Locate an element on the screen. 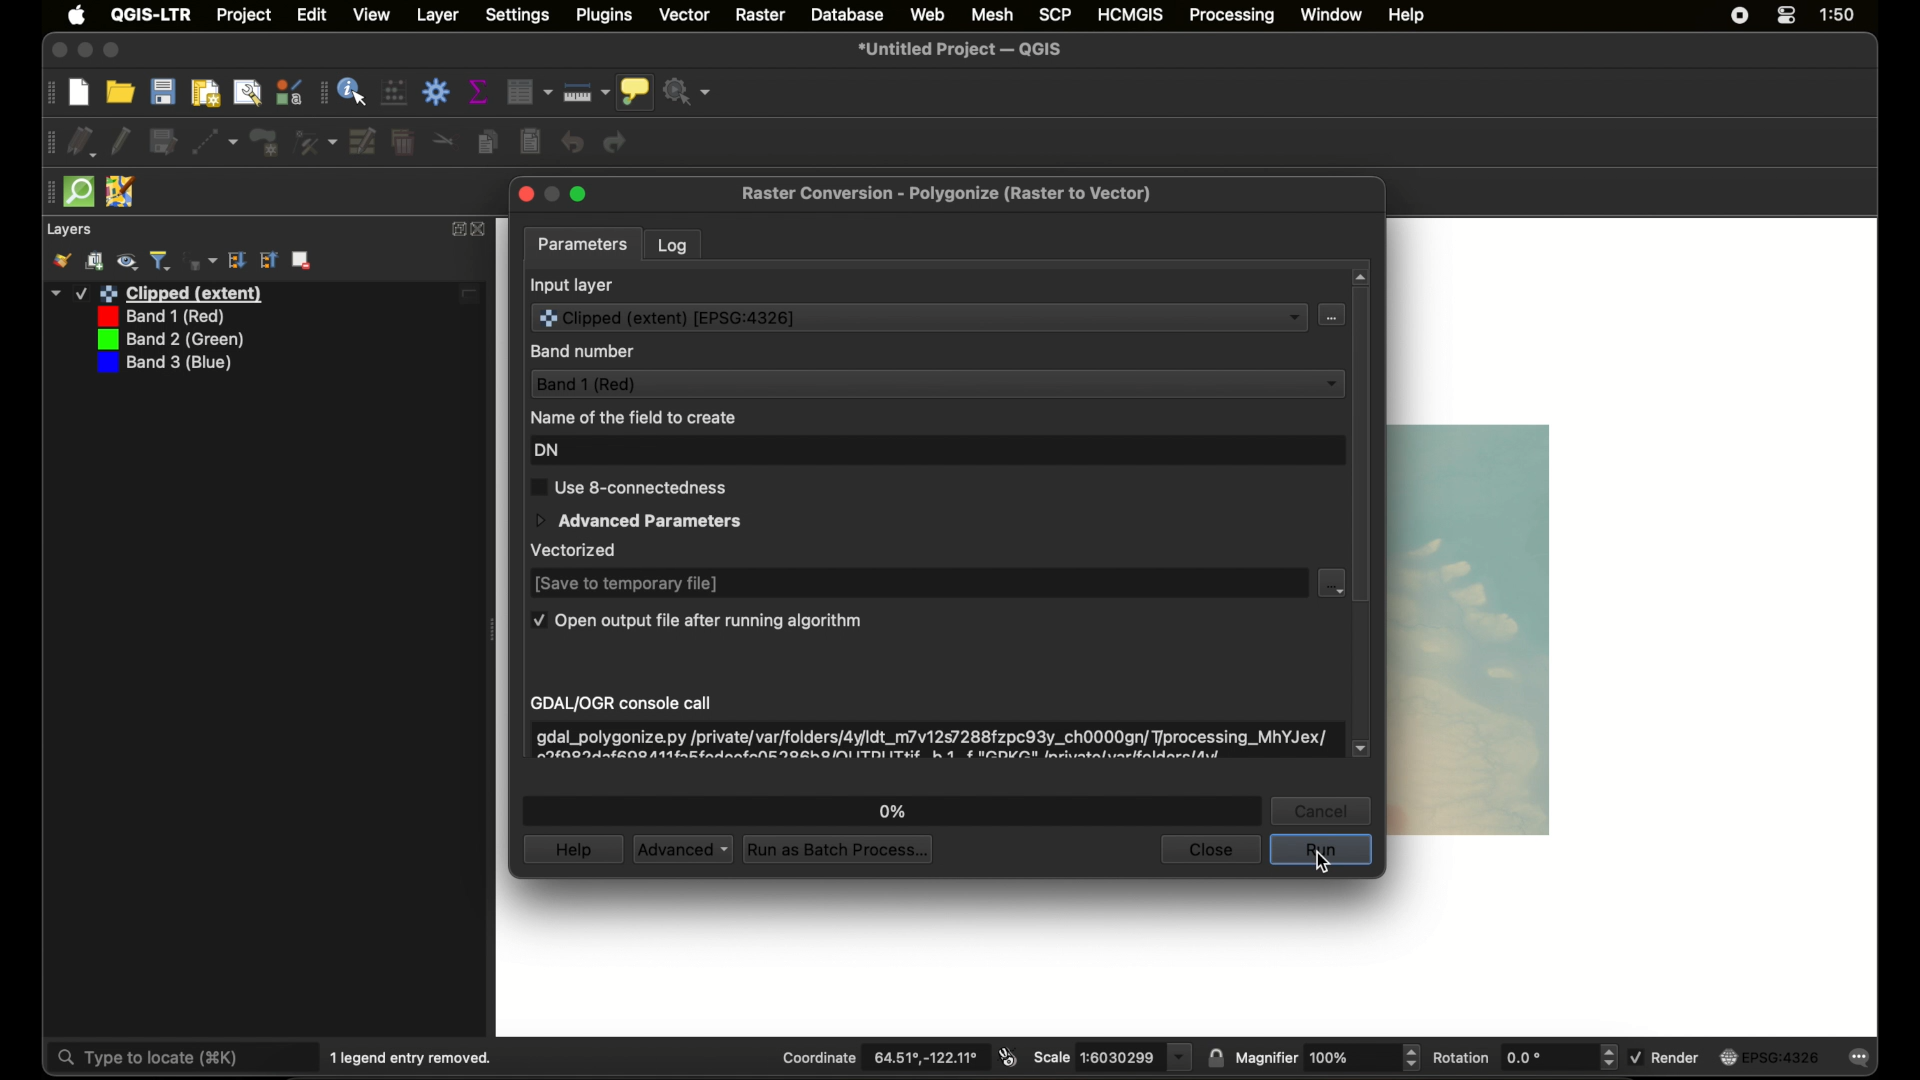  use 8-connectedness is located at coordinates (627, 487).